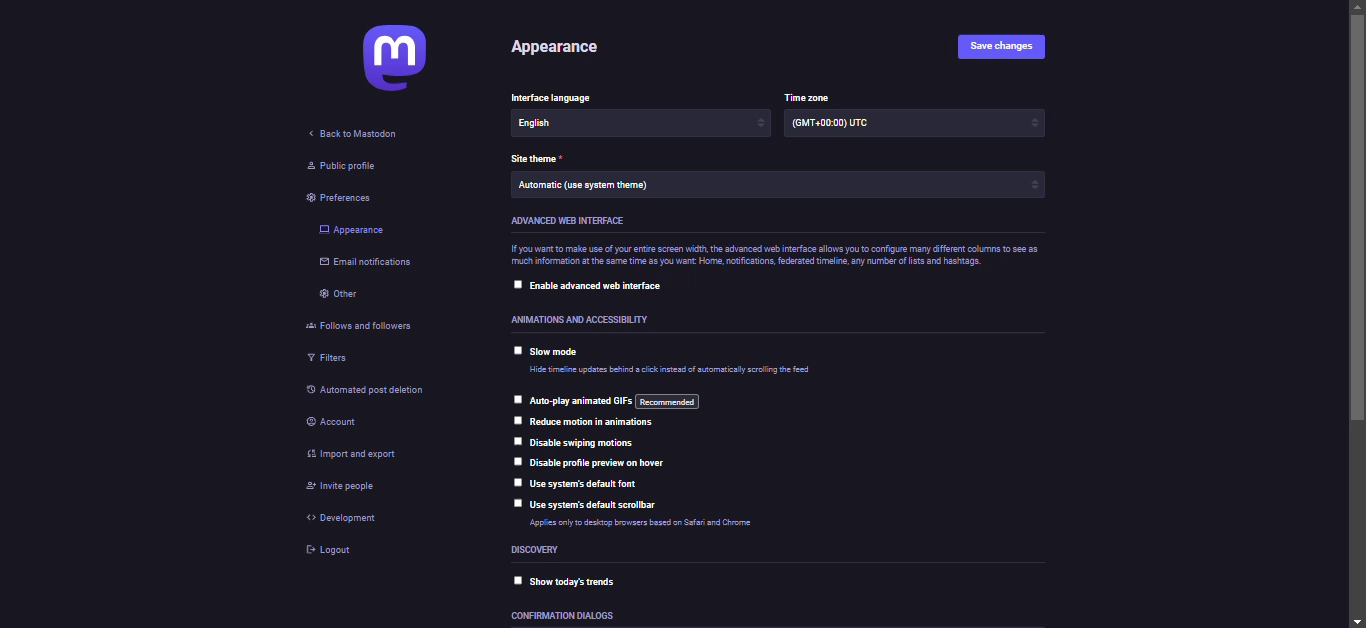  I want to click on info, so click(661, 526).